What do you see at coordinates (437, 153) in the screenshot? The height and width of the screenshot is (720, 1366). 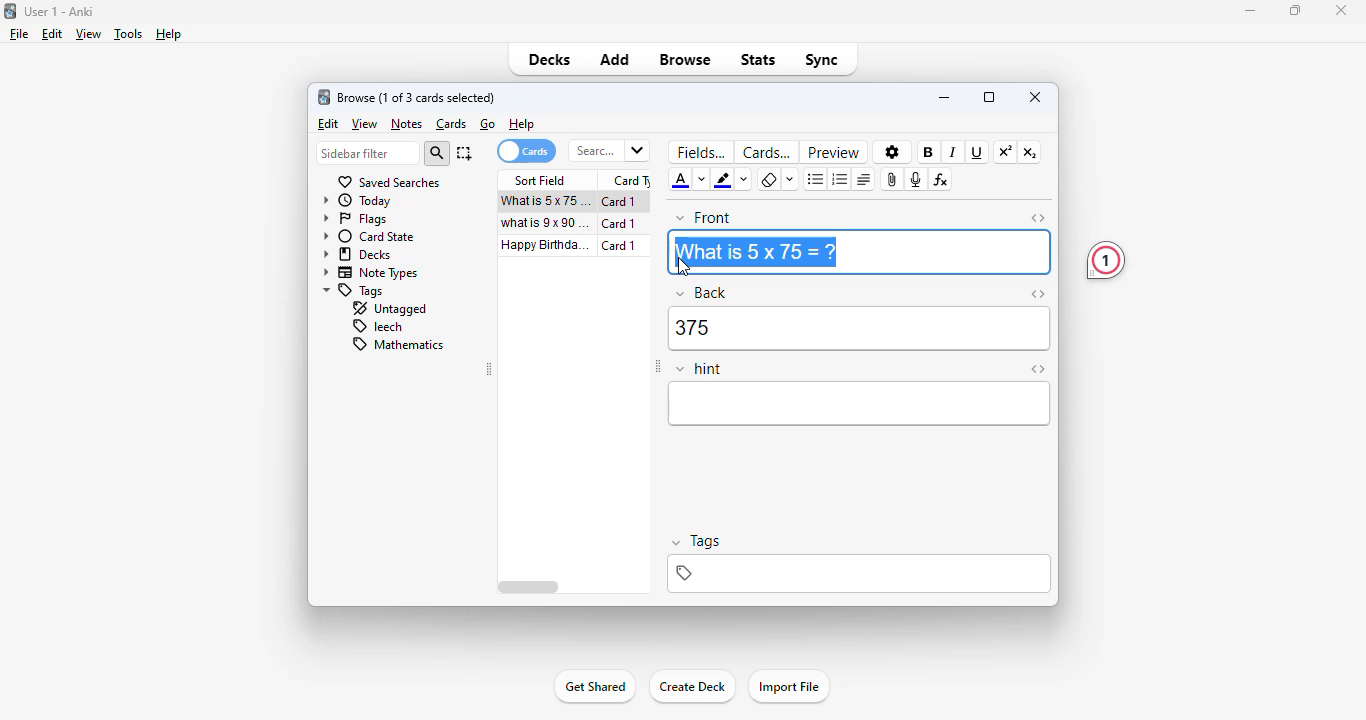 I see `search` at bounding box center [437, 153].